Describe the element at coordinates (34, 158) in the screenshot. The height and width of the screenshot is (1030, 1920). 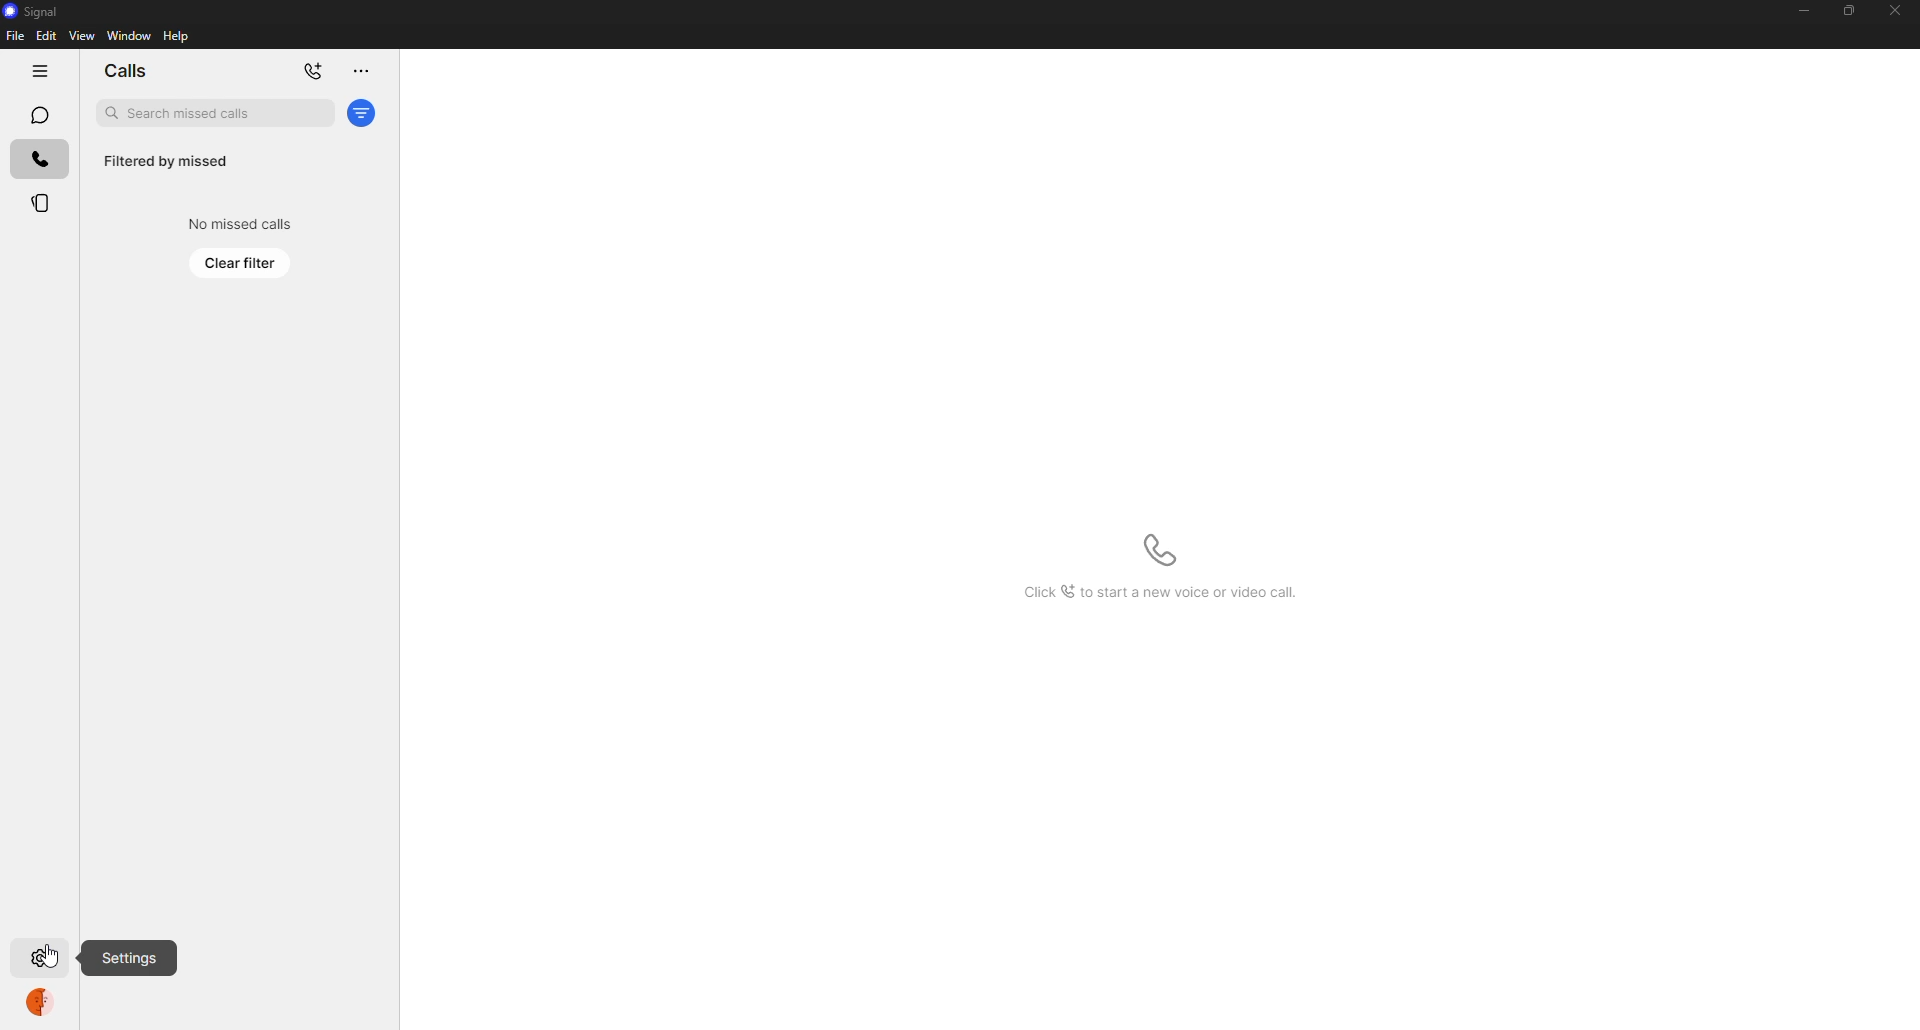
I see `calls` at that location.